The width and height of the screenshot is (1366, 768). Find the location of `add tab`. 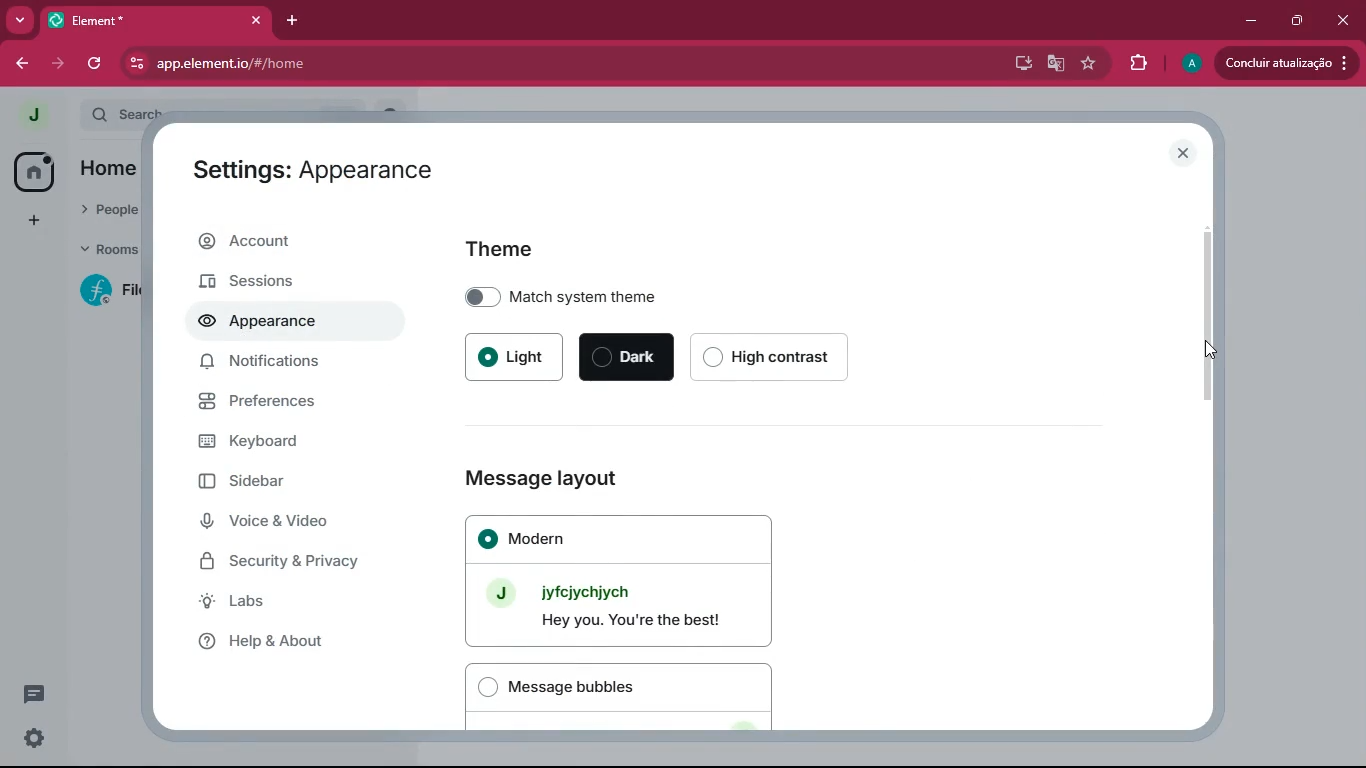

add tab is located at coordinates (294, 20).